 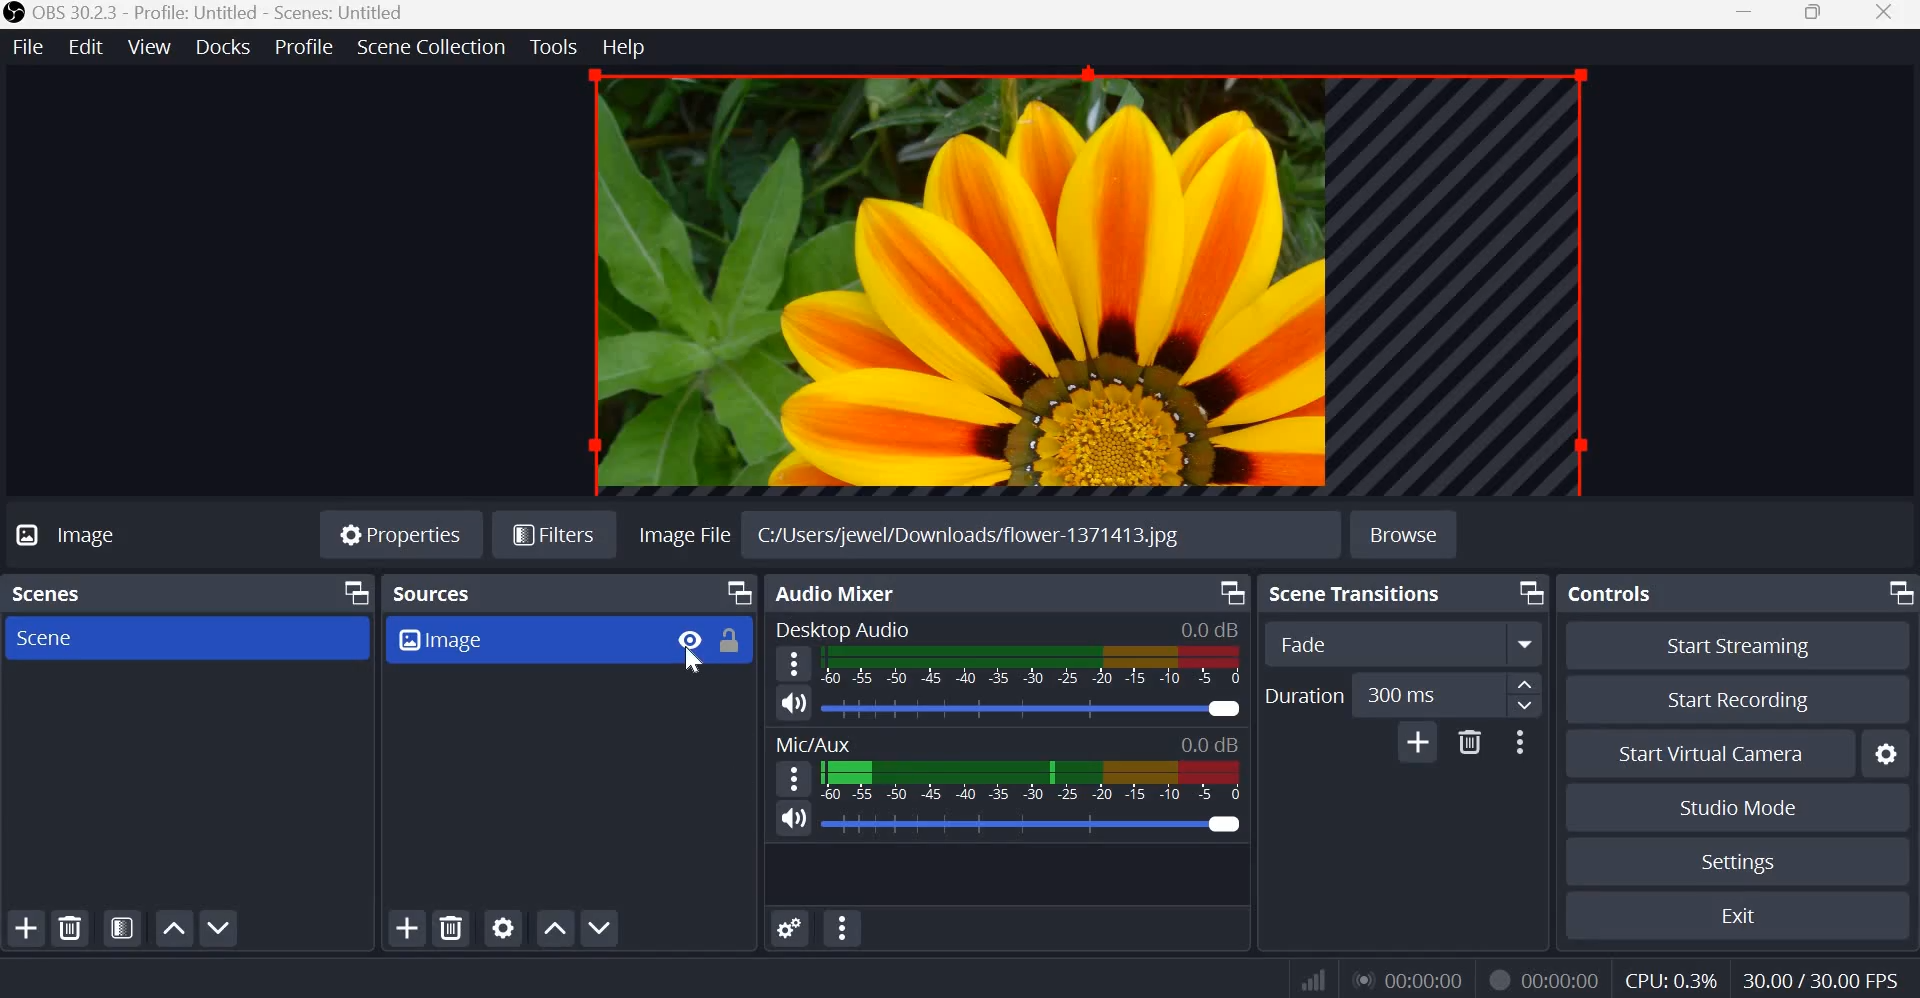 What do you see at coordinates (792, 778) in the screenshot?
I see `hamburger menu` at bounding box center [792, 778].